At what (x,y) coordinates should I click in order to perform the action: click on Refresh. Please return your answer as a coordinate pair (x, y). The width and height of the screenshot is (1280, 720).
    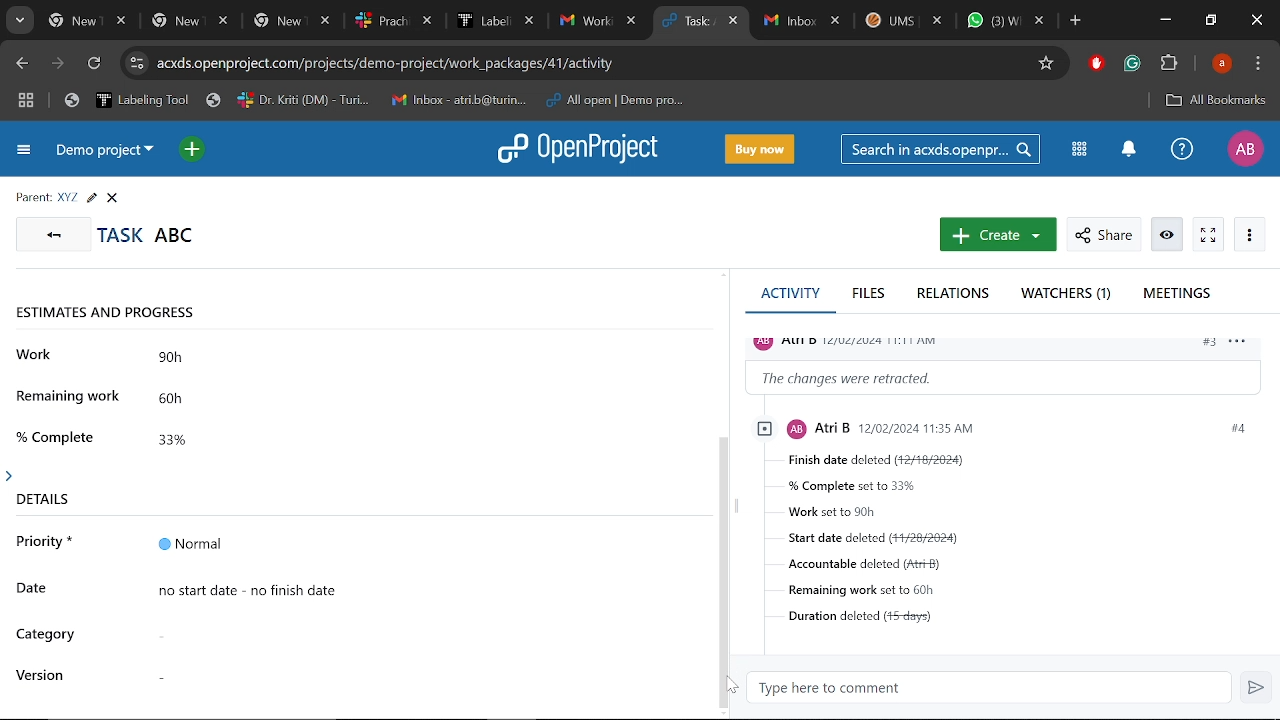
    Looking at the image, I should click on (95, 66).